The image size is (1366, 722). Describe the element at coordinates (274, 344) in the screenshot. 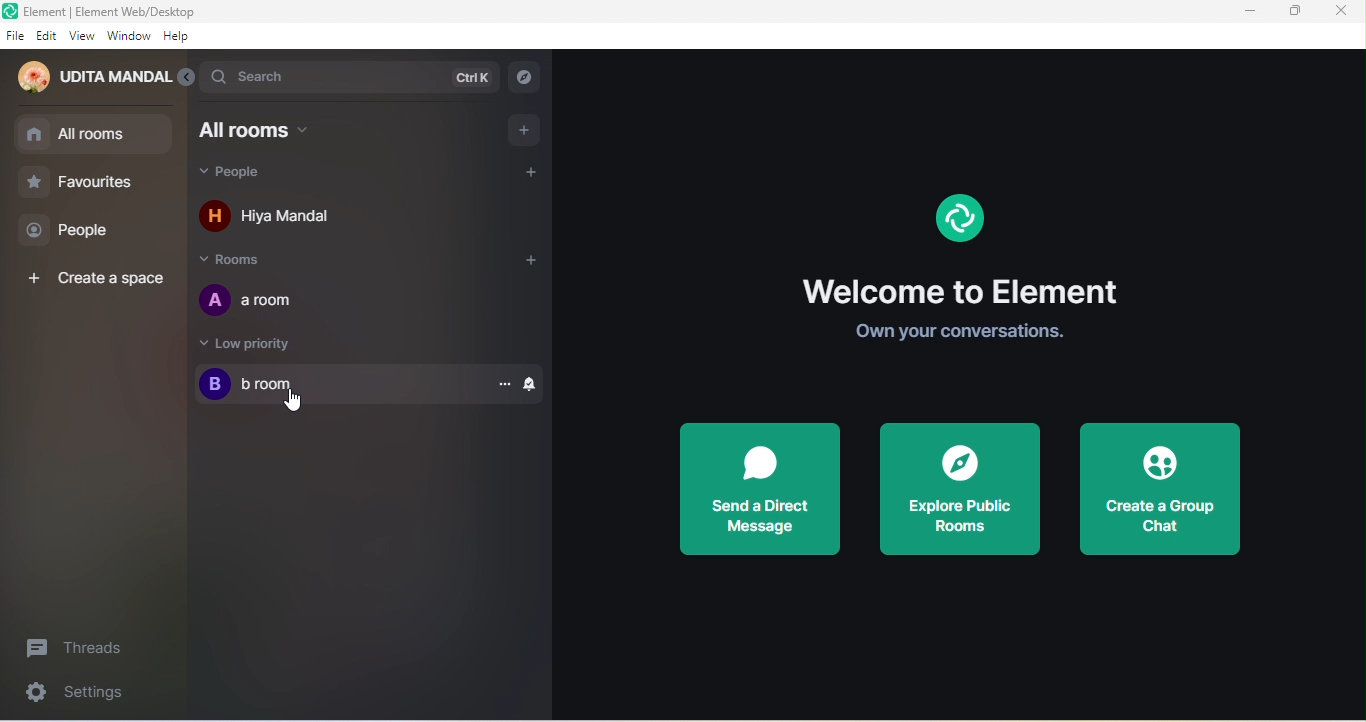

I see `low priority` at that location.